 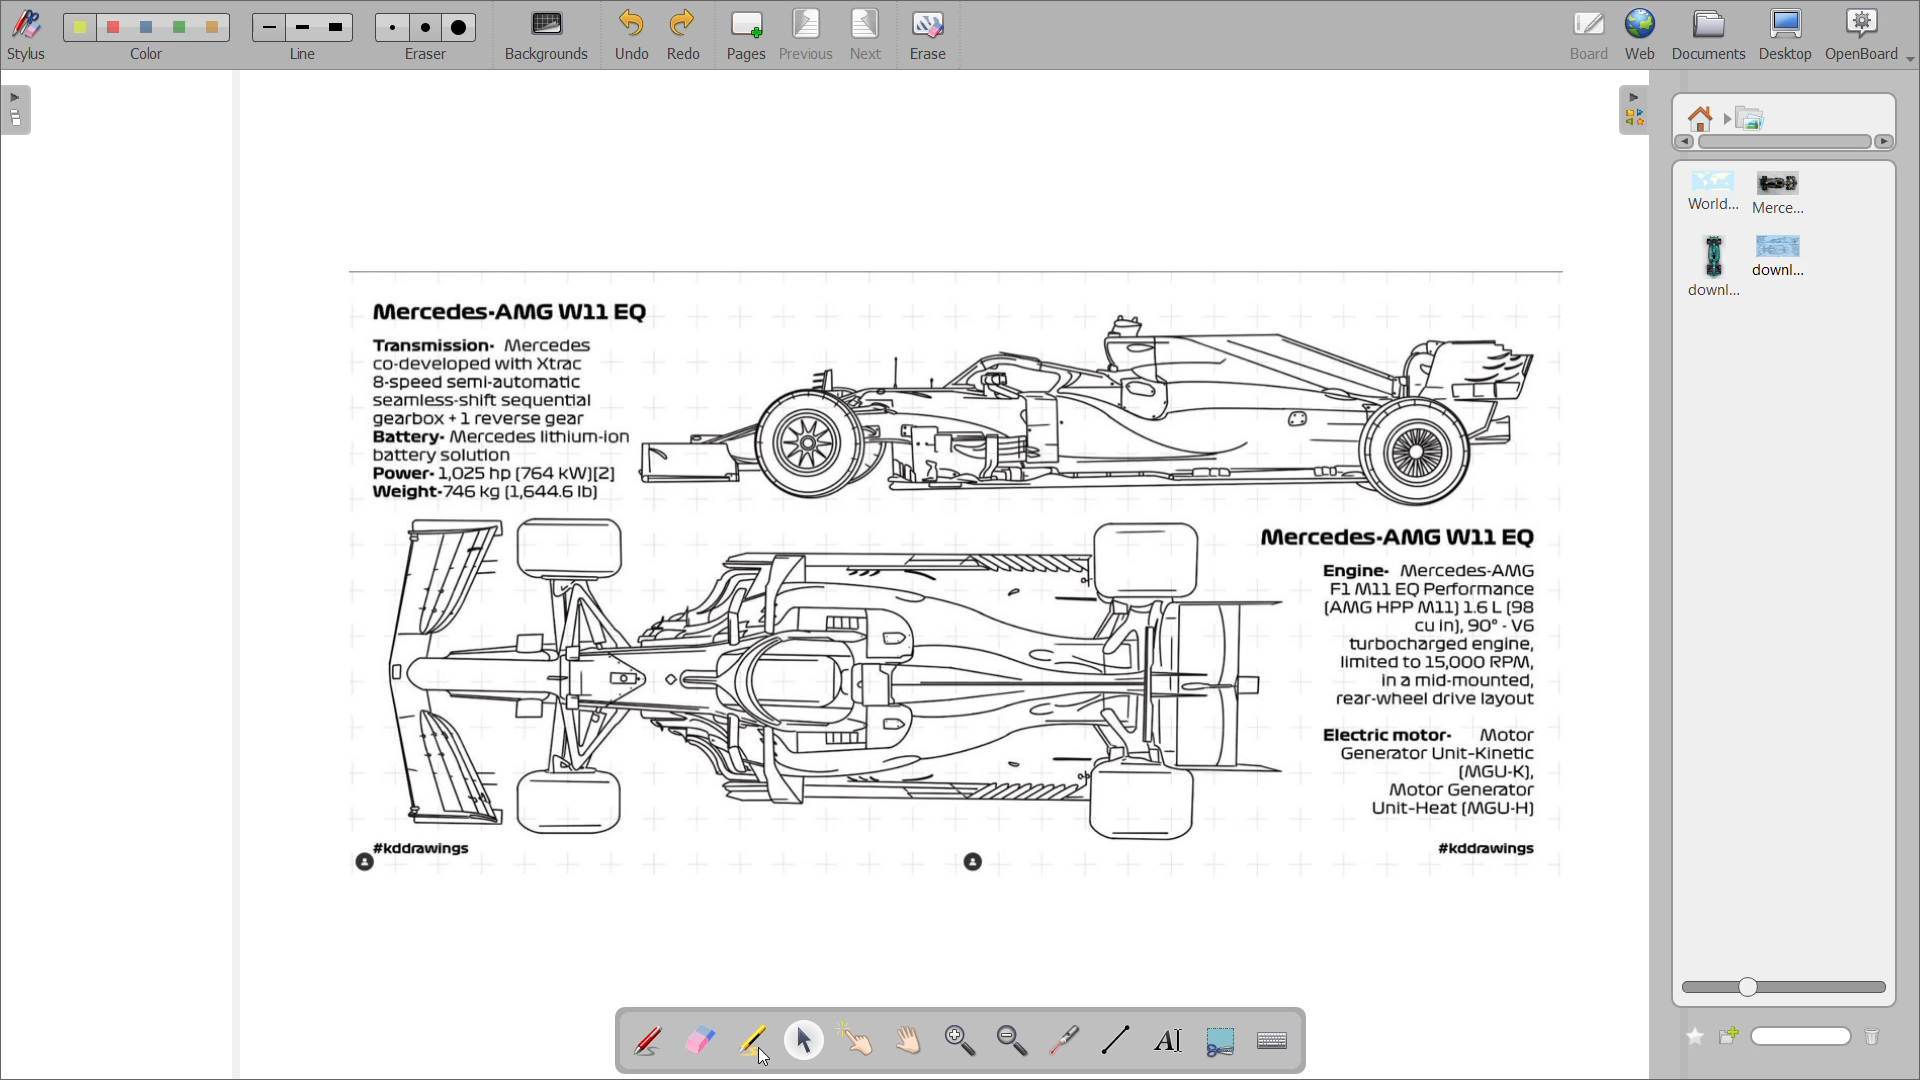 What do you see at coordinates (1780, 989) in the screenshot?
I see `zoom slider` at bounding box center [1780, 989].